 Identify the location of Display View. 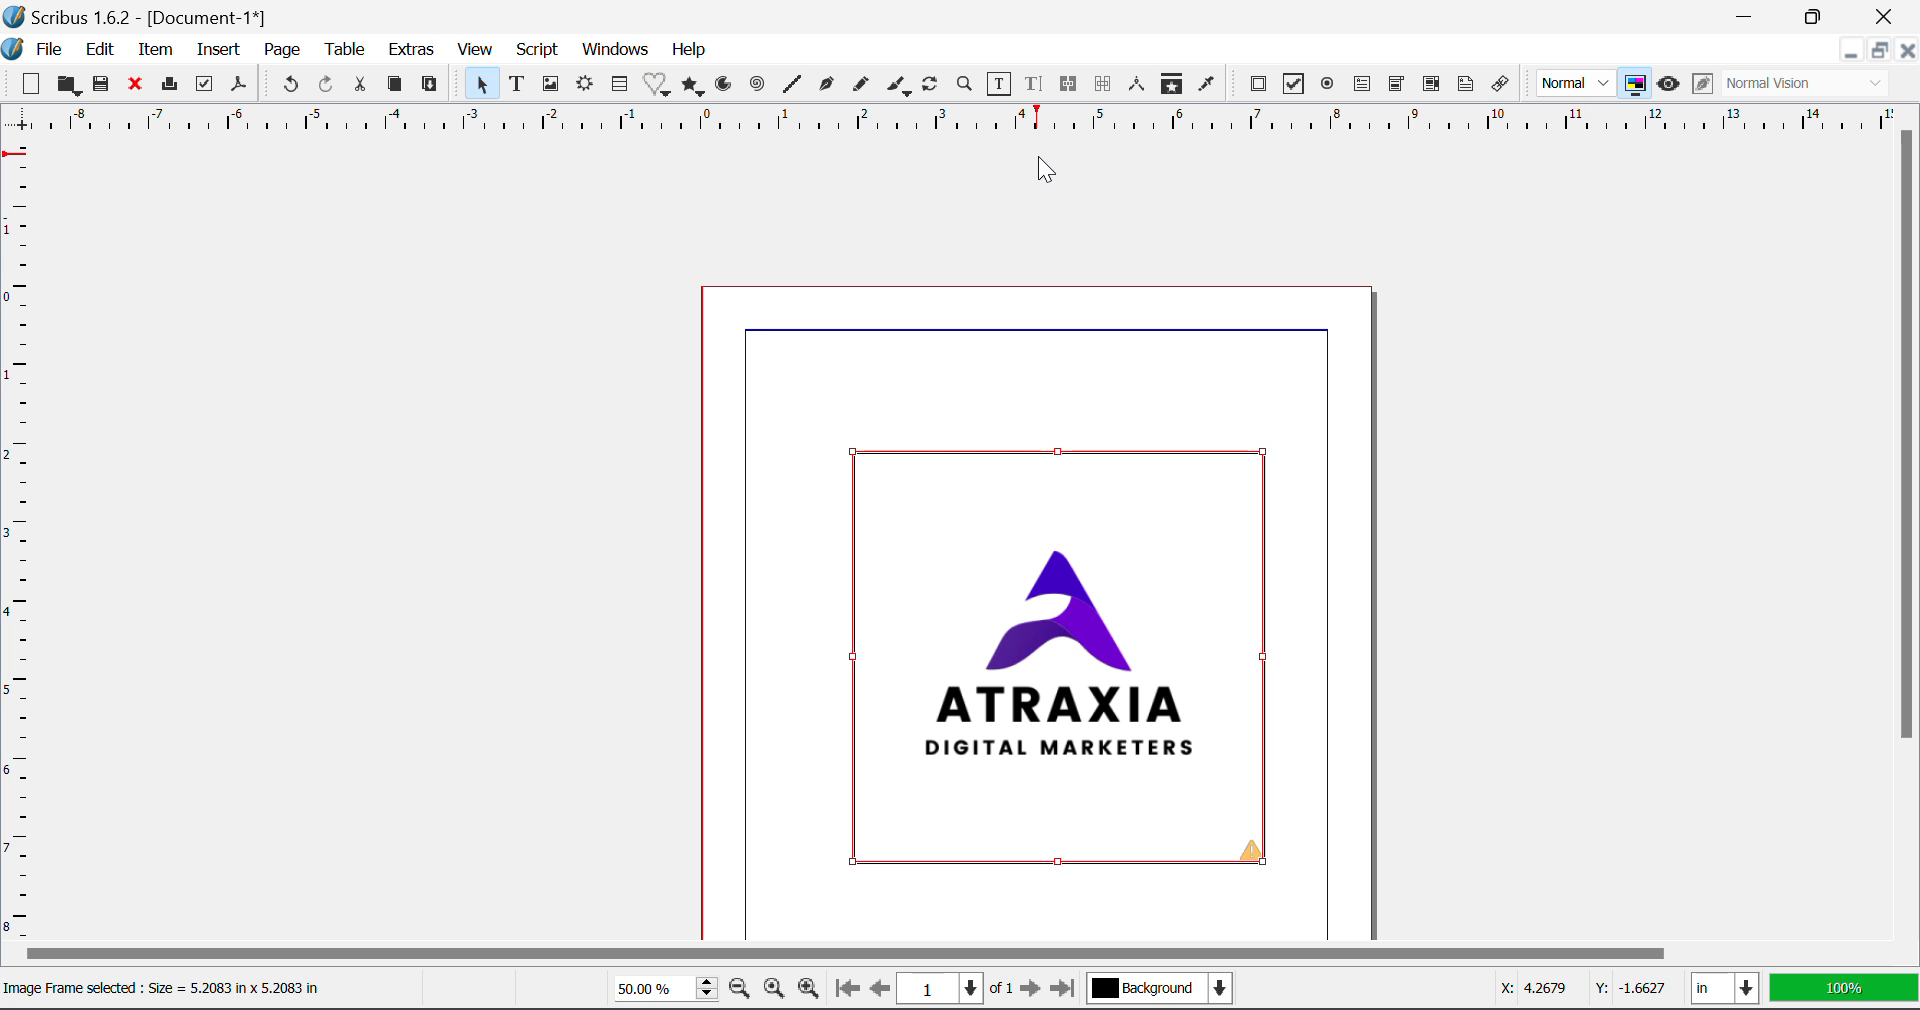
(1838, 987).